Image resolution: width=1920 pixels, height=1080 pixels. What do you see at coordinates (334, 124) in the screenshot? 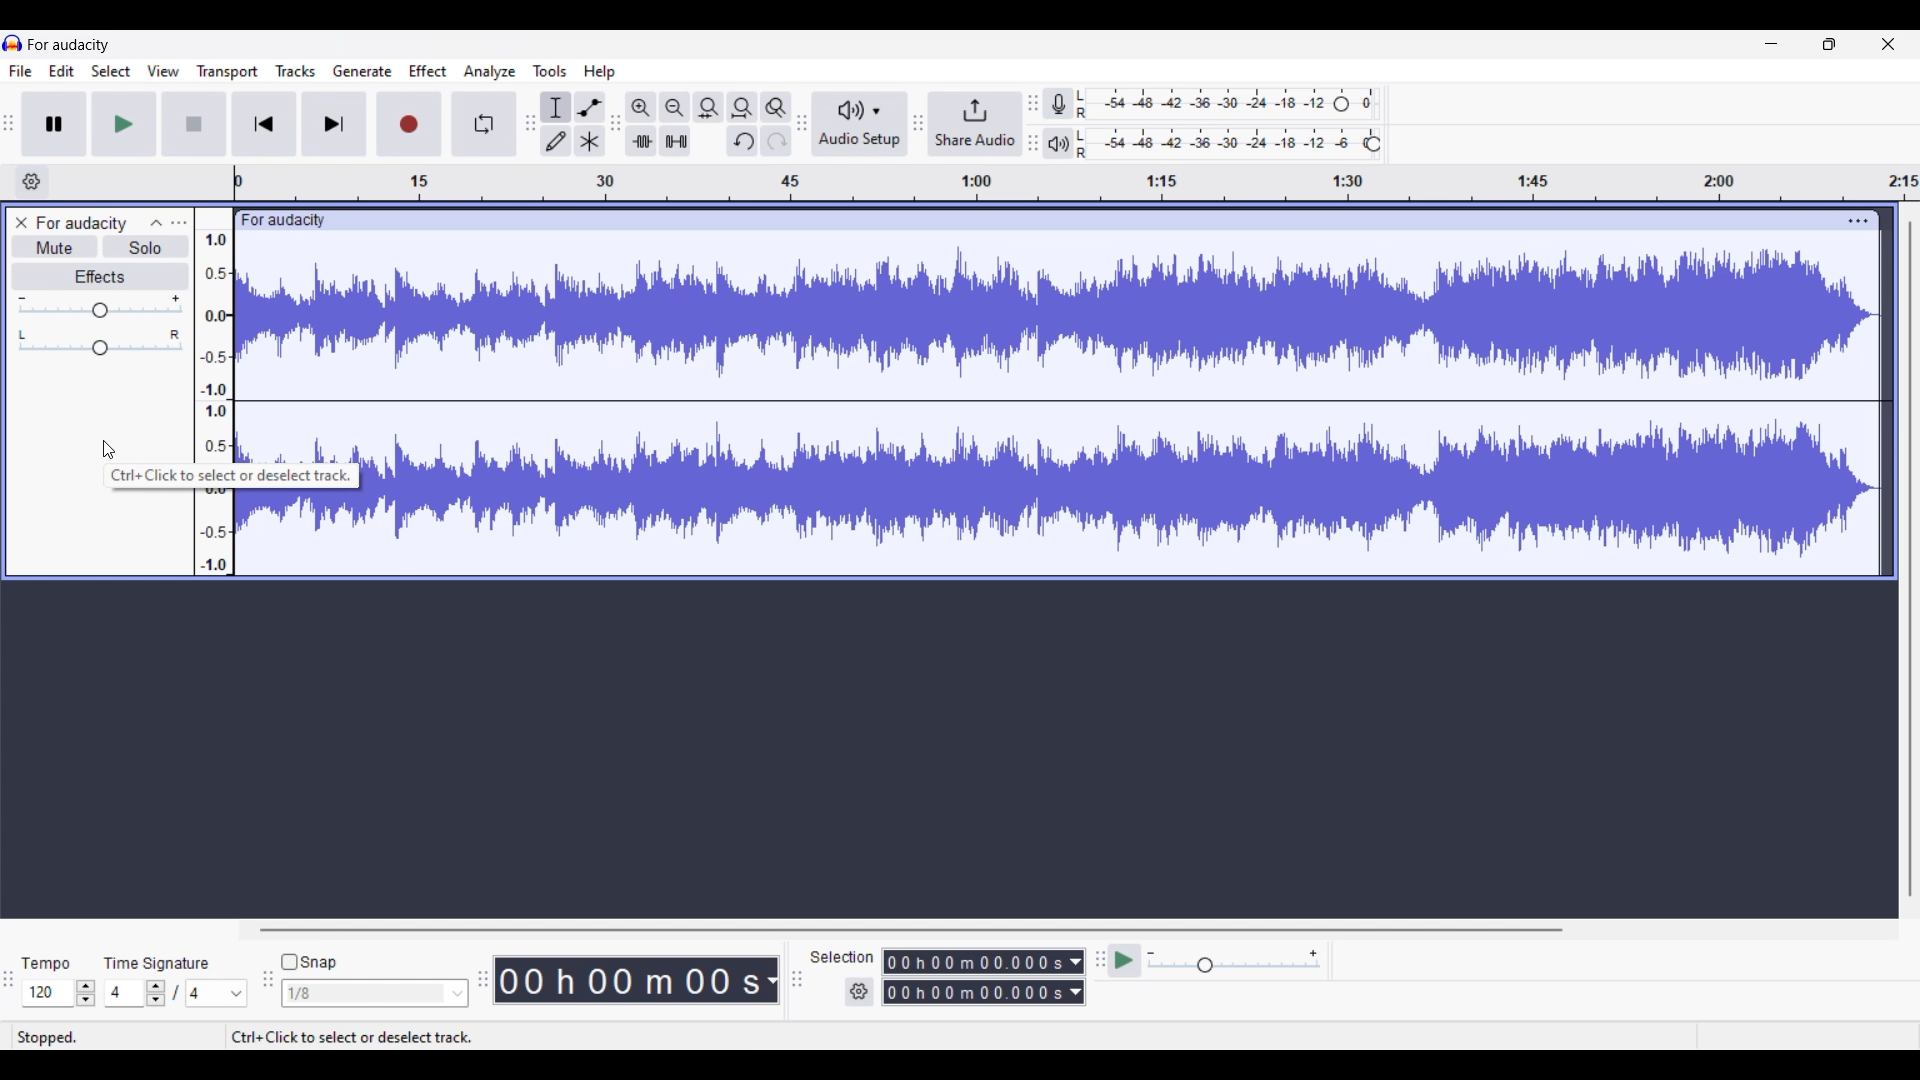
I see `Skip/Select to end` at bounding box center [334, 124].